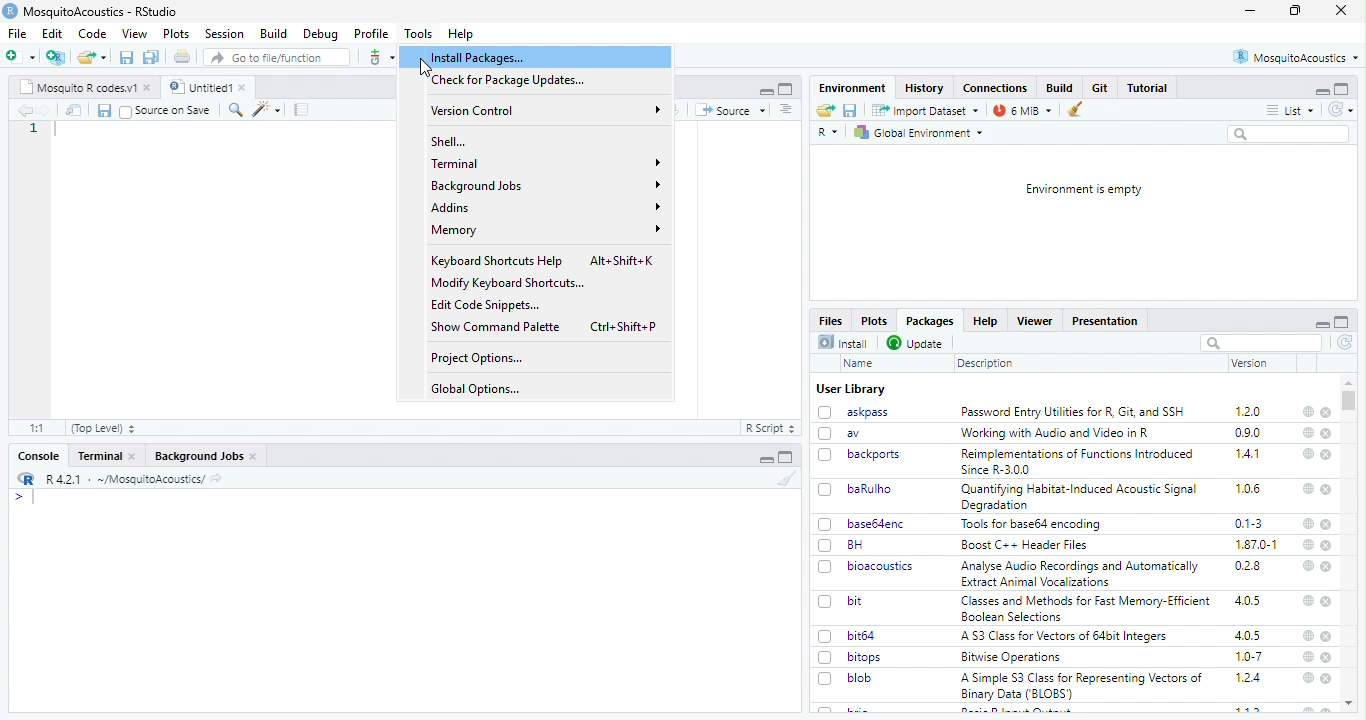 The image size is (1366, 720). Describe the element at coordinates (826, 490) in the screenshot. I see `checkbox` at that location.